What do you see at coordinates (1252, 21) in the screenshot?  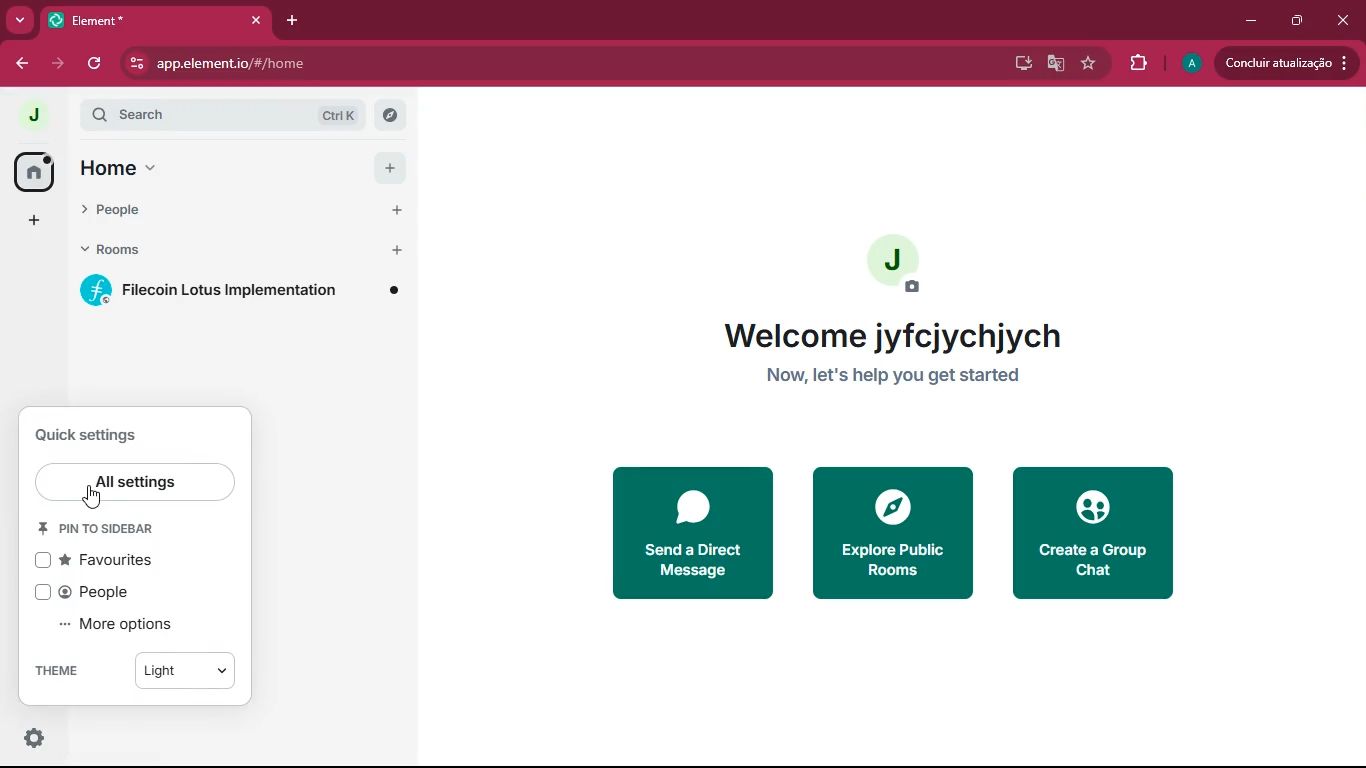 I see `minimize` at bounding box center [1252, 21].